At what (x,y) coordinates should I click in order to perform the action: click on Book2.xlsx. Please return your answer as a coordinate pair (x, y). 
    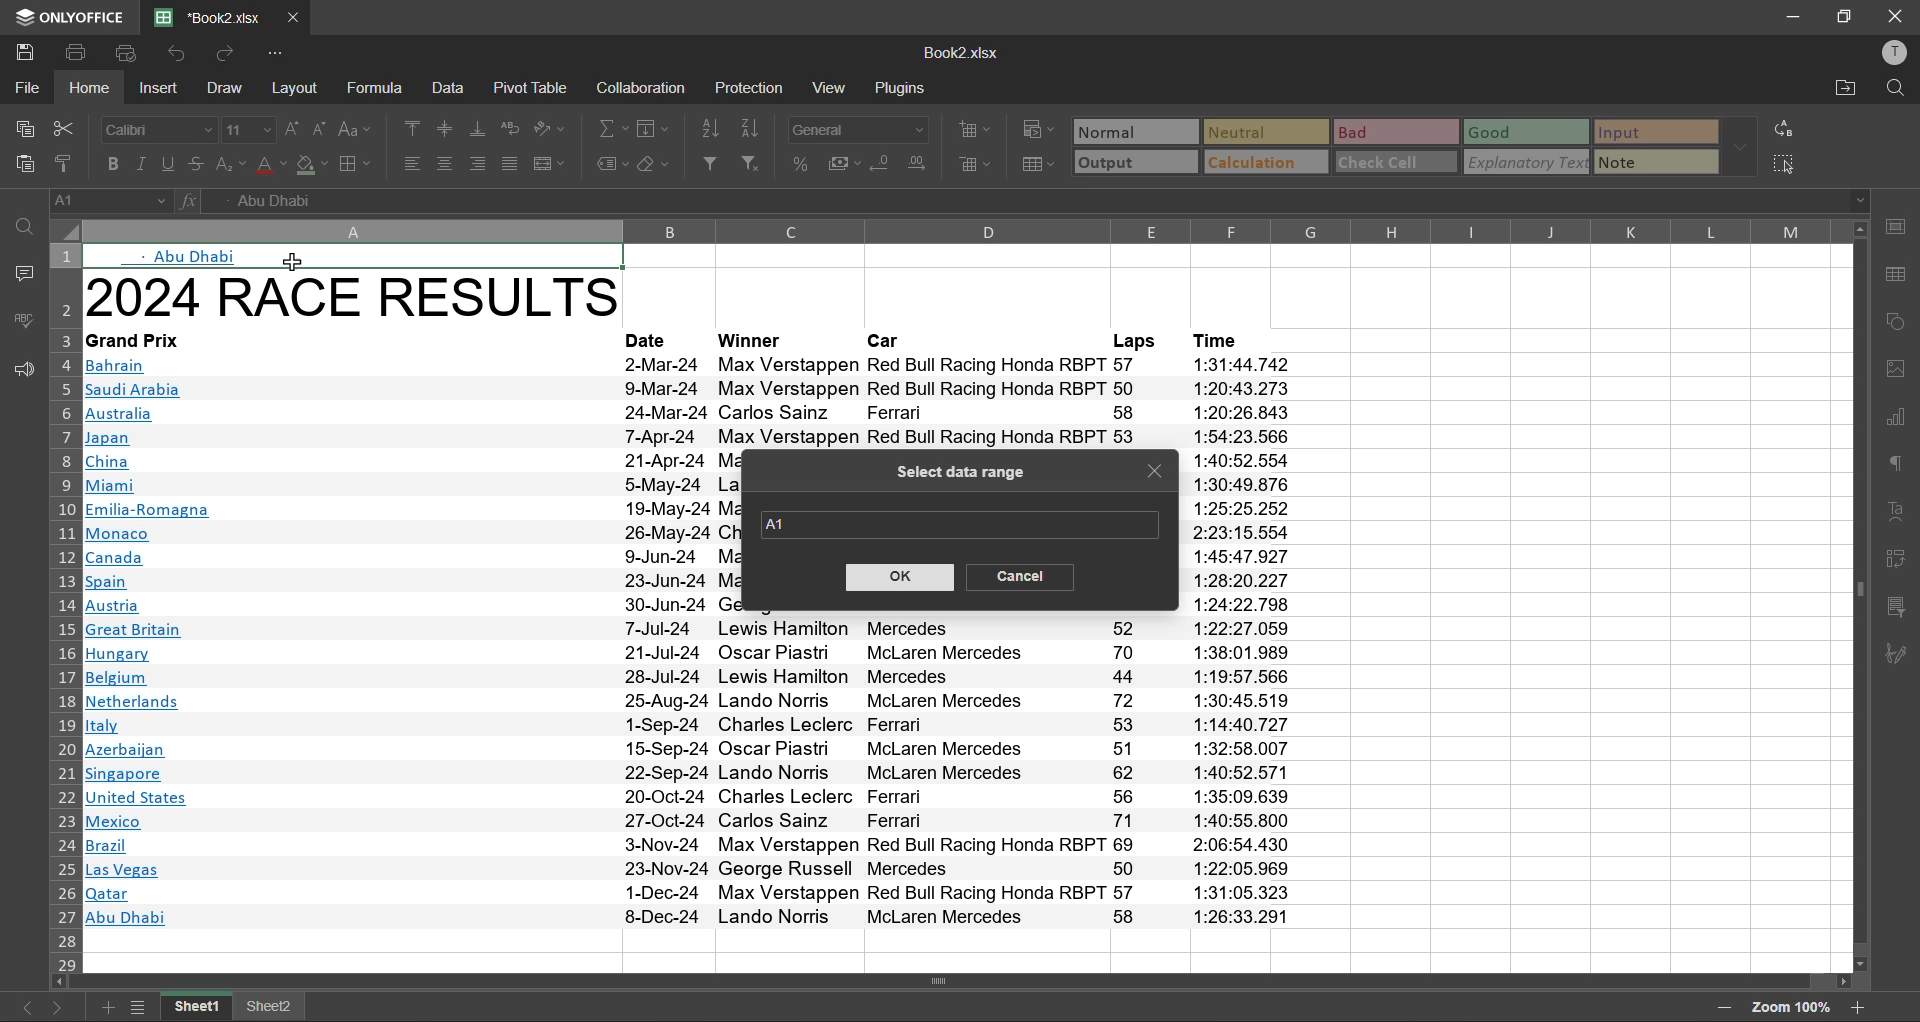
    Looking at the image, I should click on (959, 54).